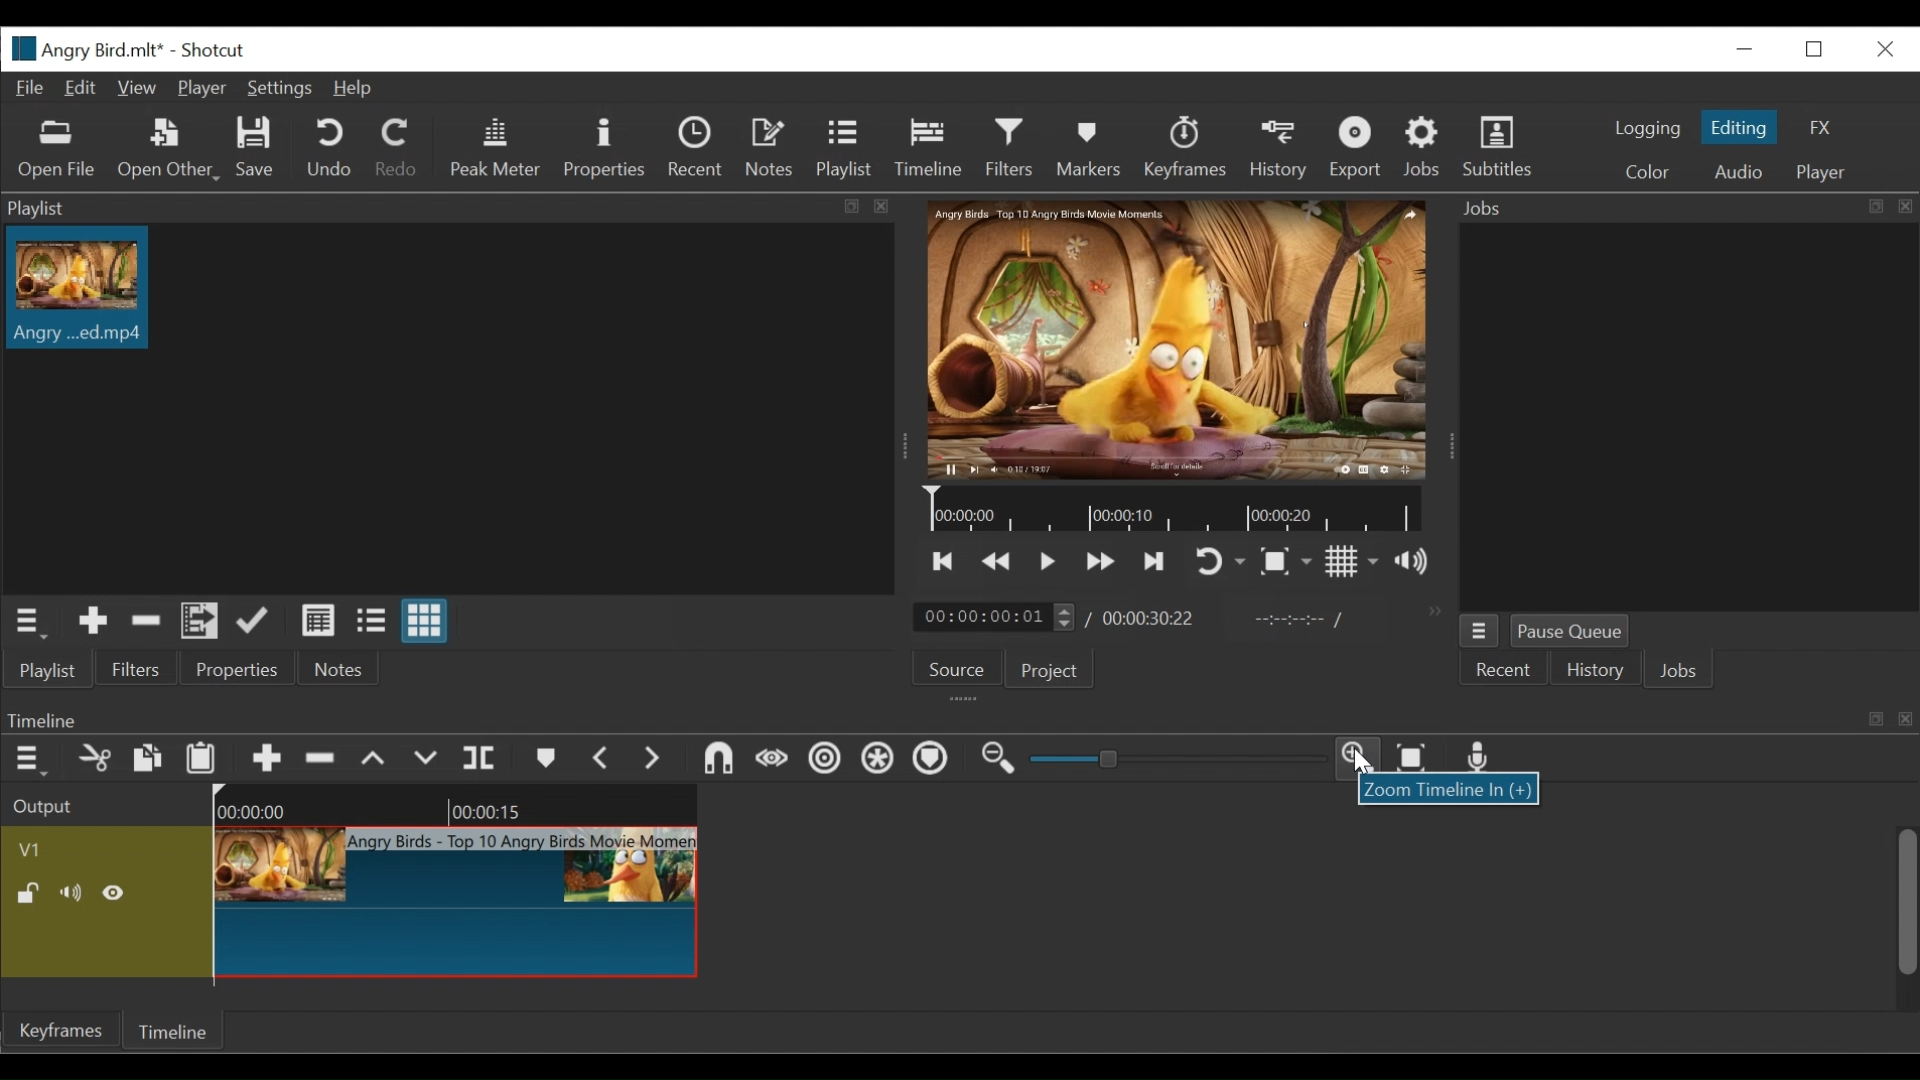 The width and height of the screenshot is (1920, 1080). What do you see at coordinates (134, 669) in the screenshot?
I see `Filters` at bounding box center [134, 669].